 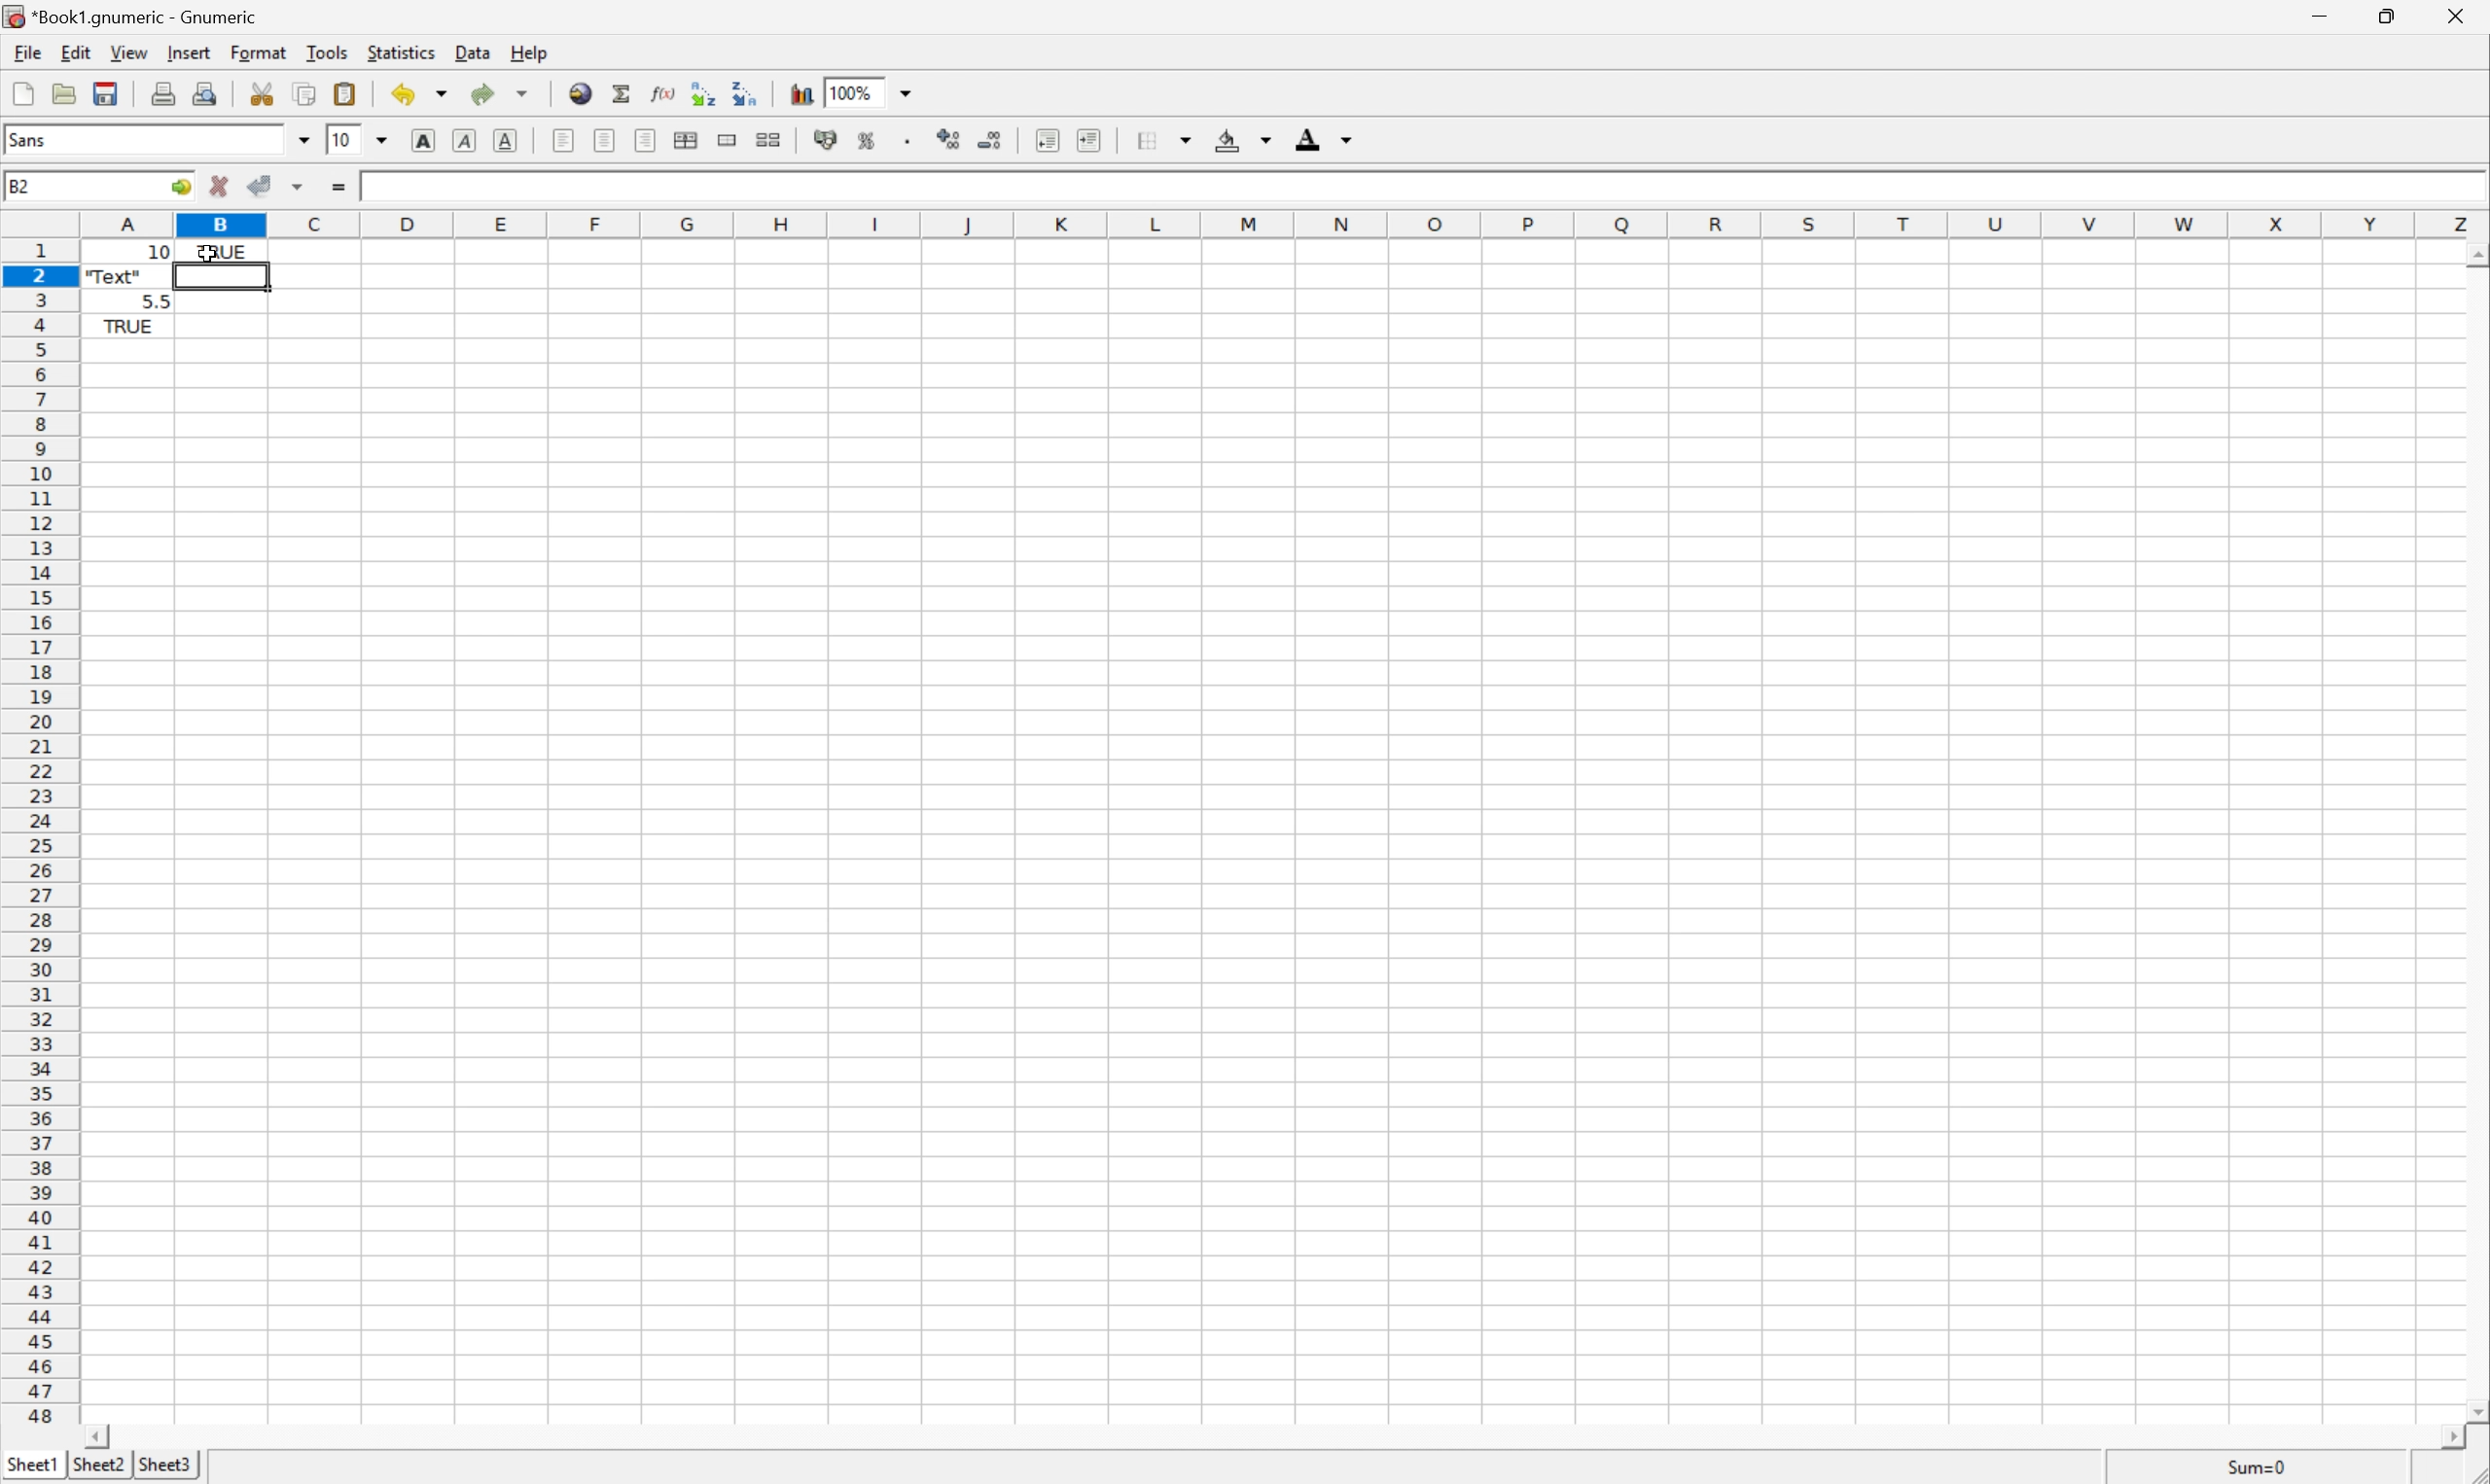 I want to click on Underline, so click(x=506, y=140).